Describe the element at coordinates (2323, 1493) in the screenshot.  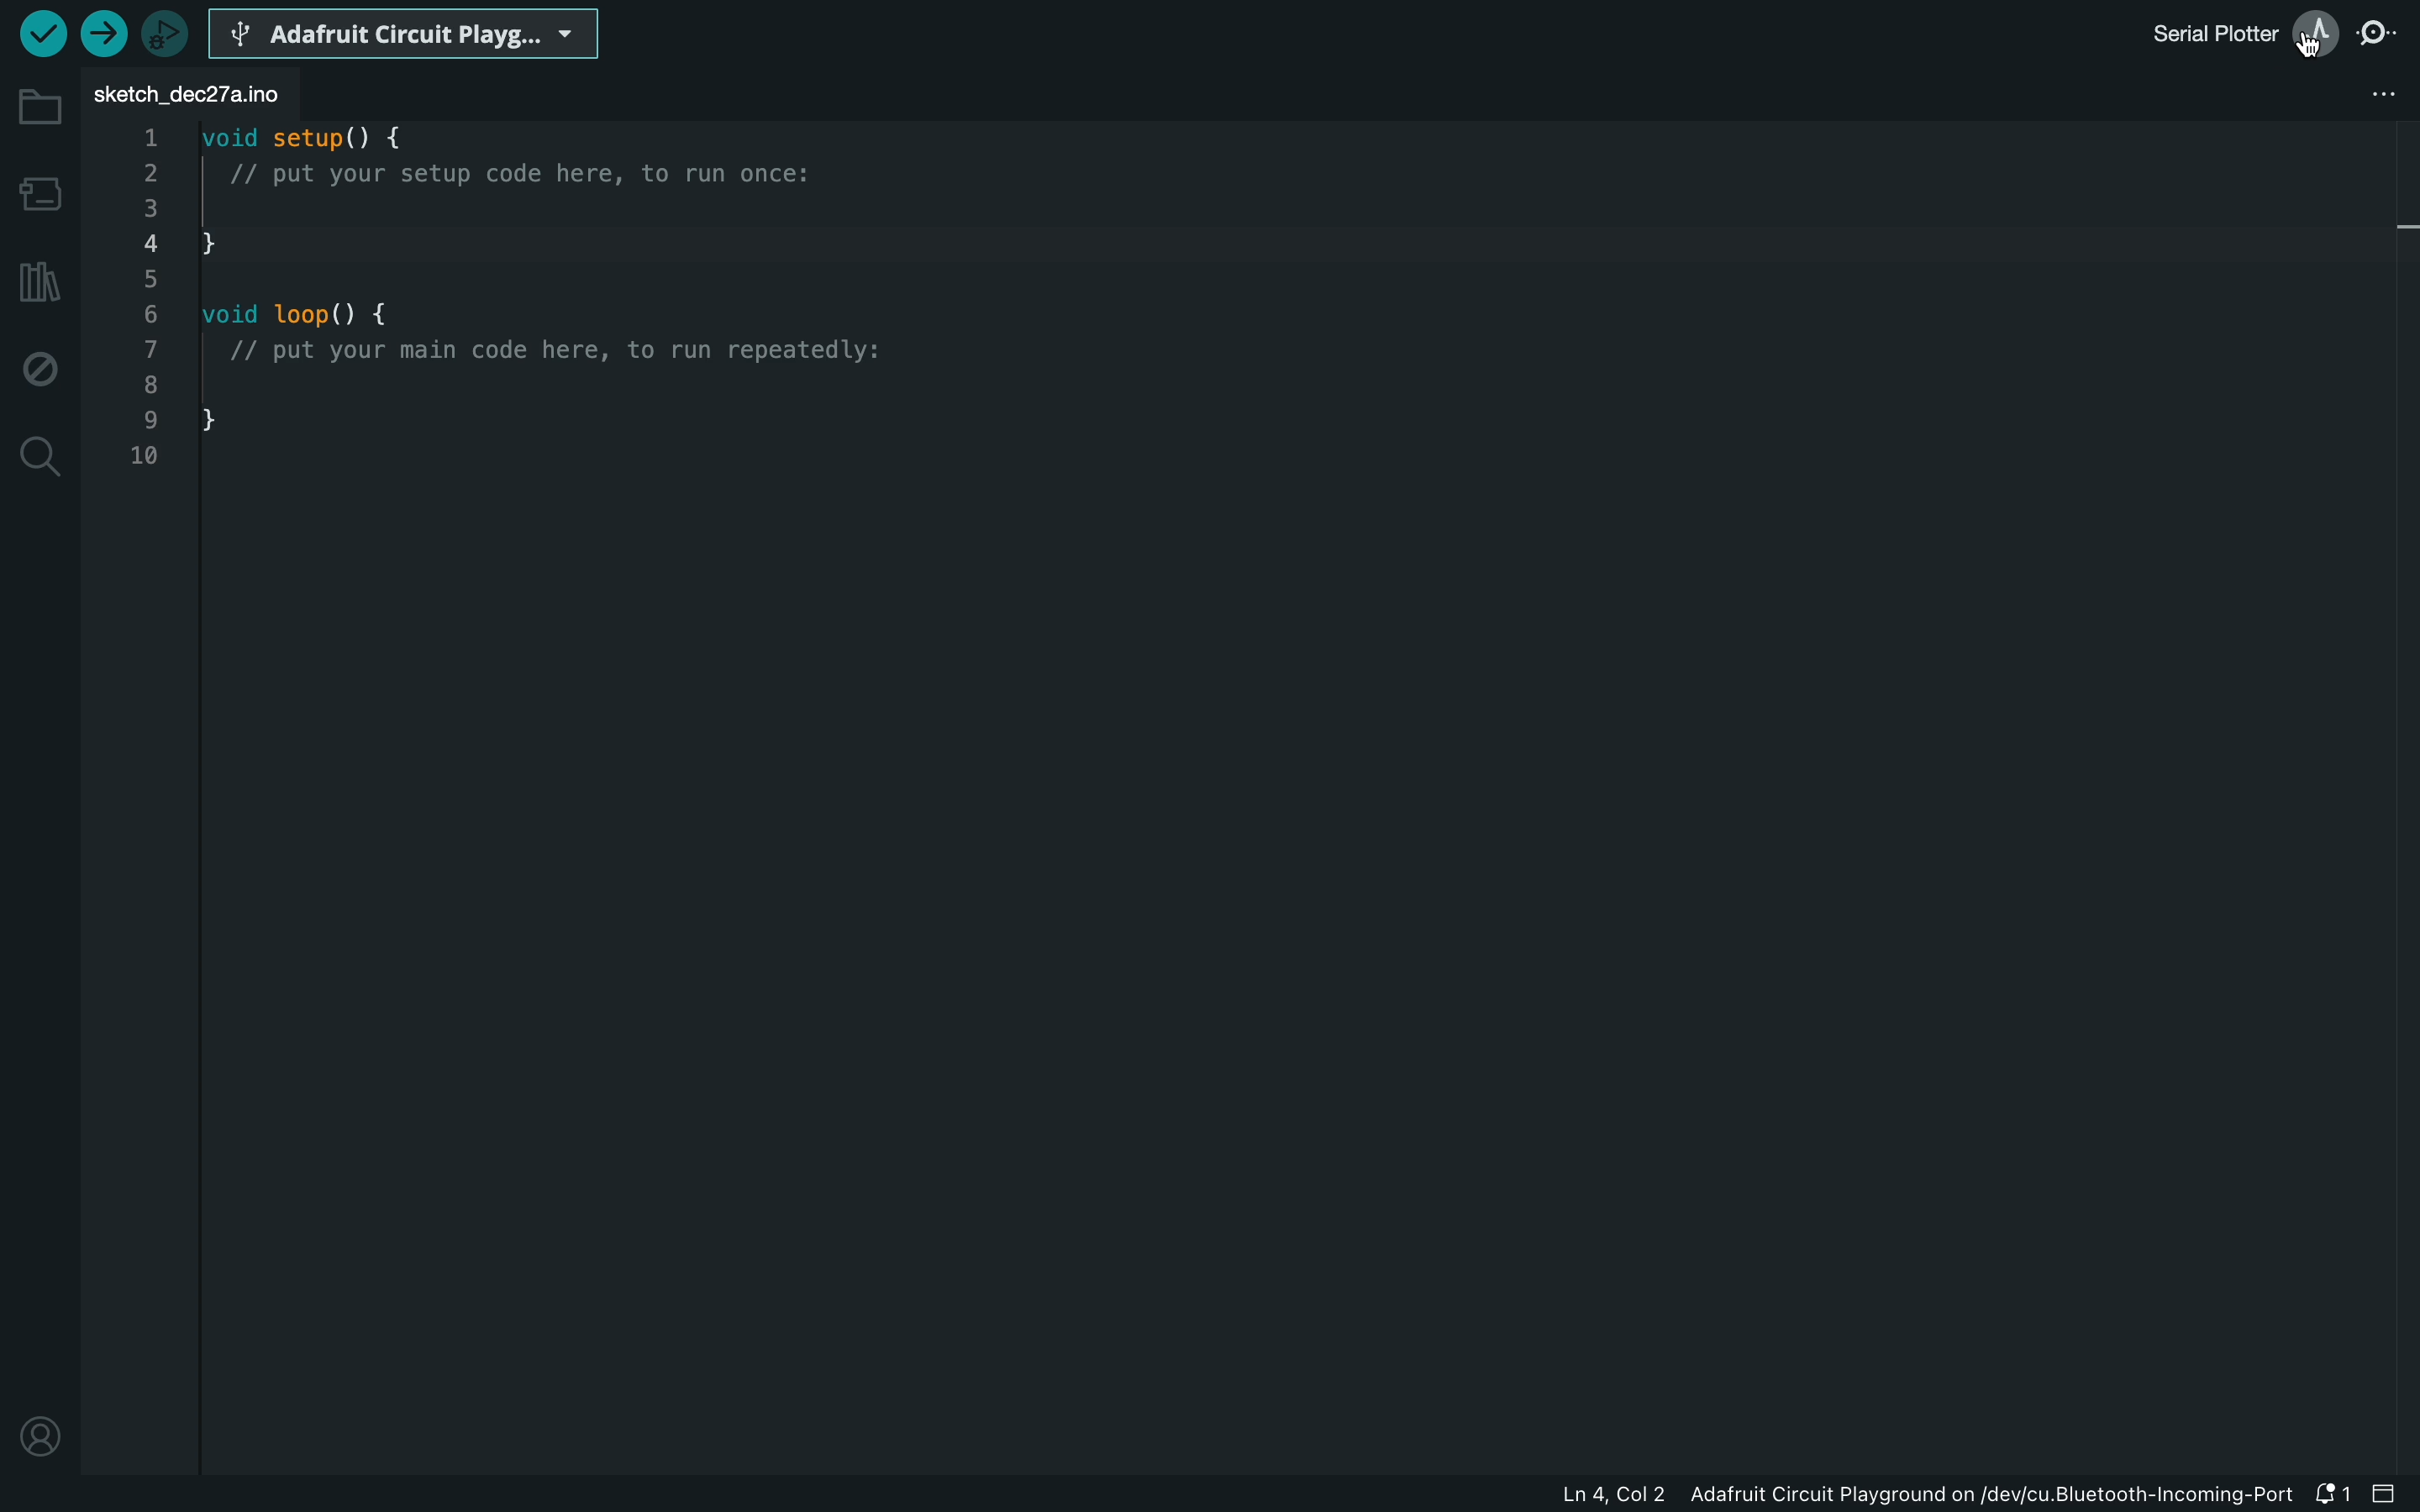
I see `notification` at that location.